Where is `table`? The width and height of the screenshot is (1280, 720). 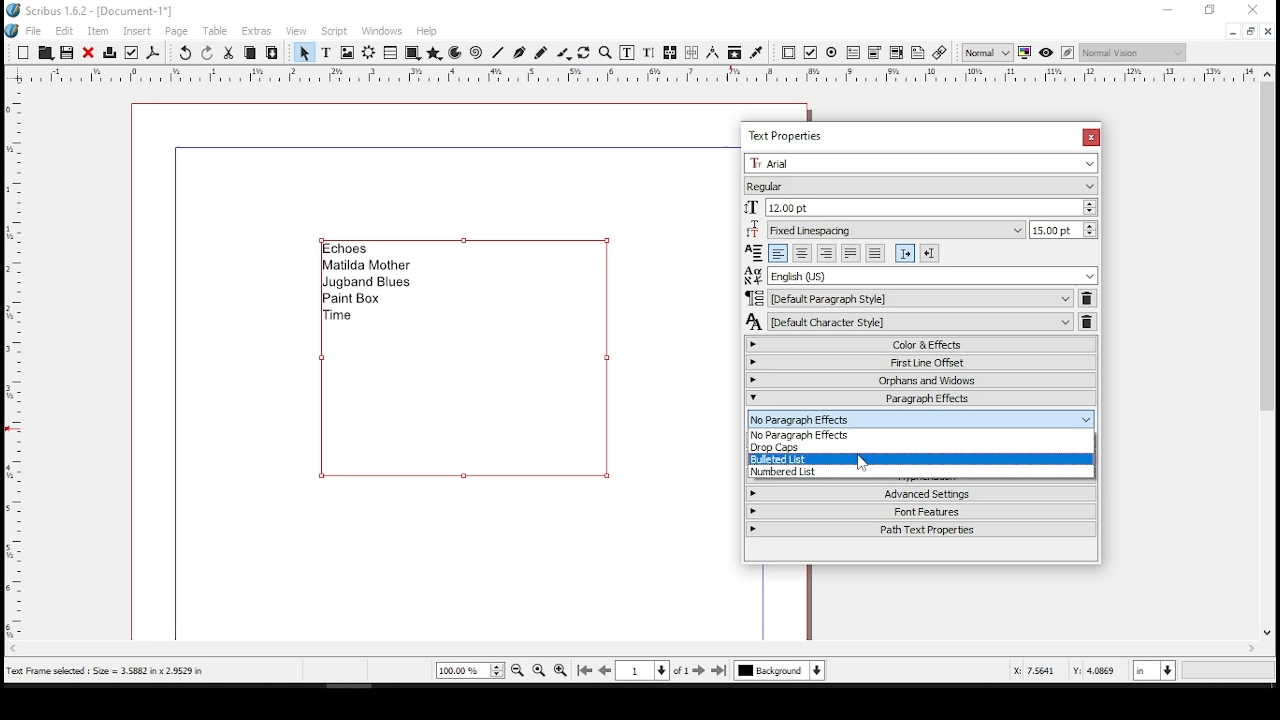 table is located at coordinates (218, 31).